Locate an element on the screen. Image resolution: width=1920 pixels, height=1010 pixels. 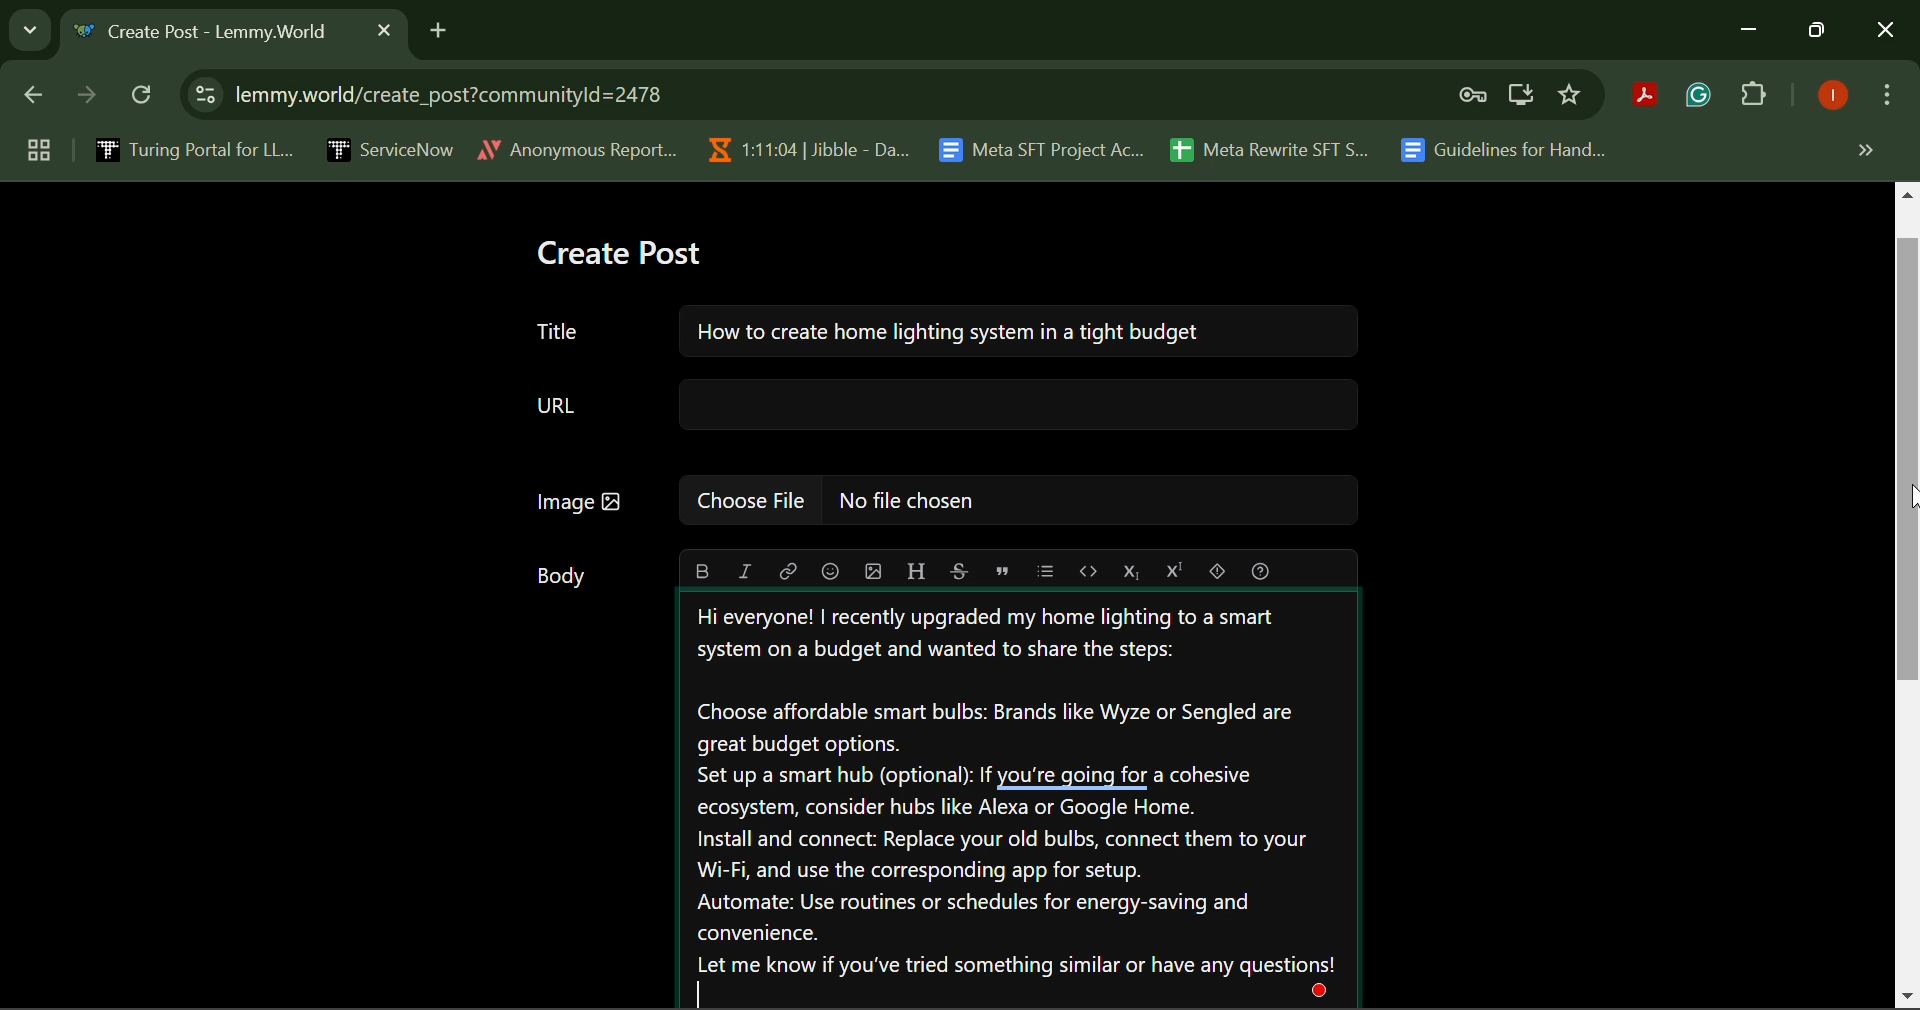
superscript is located at coordinates (1172, 572).